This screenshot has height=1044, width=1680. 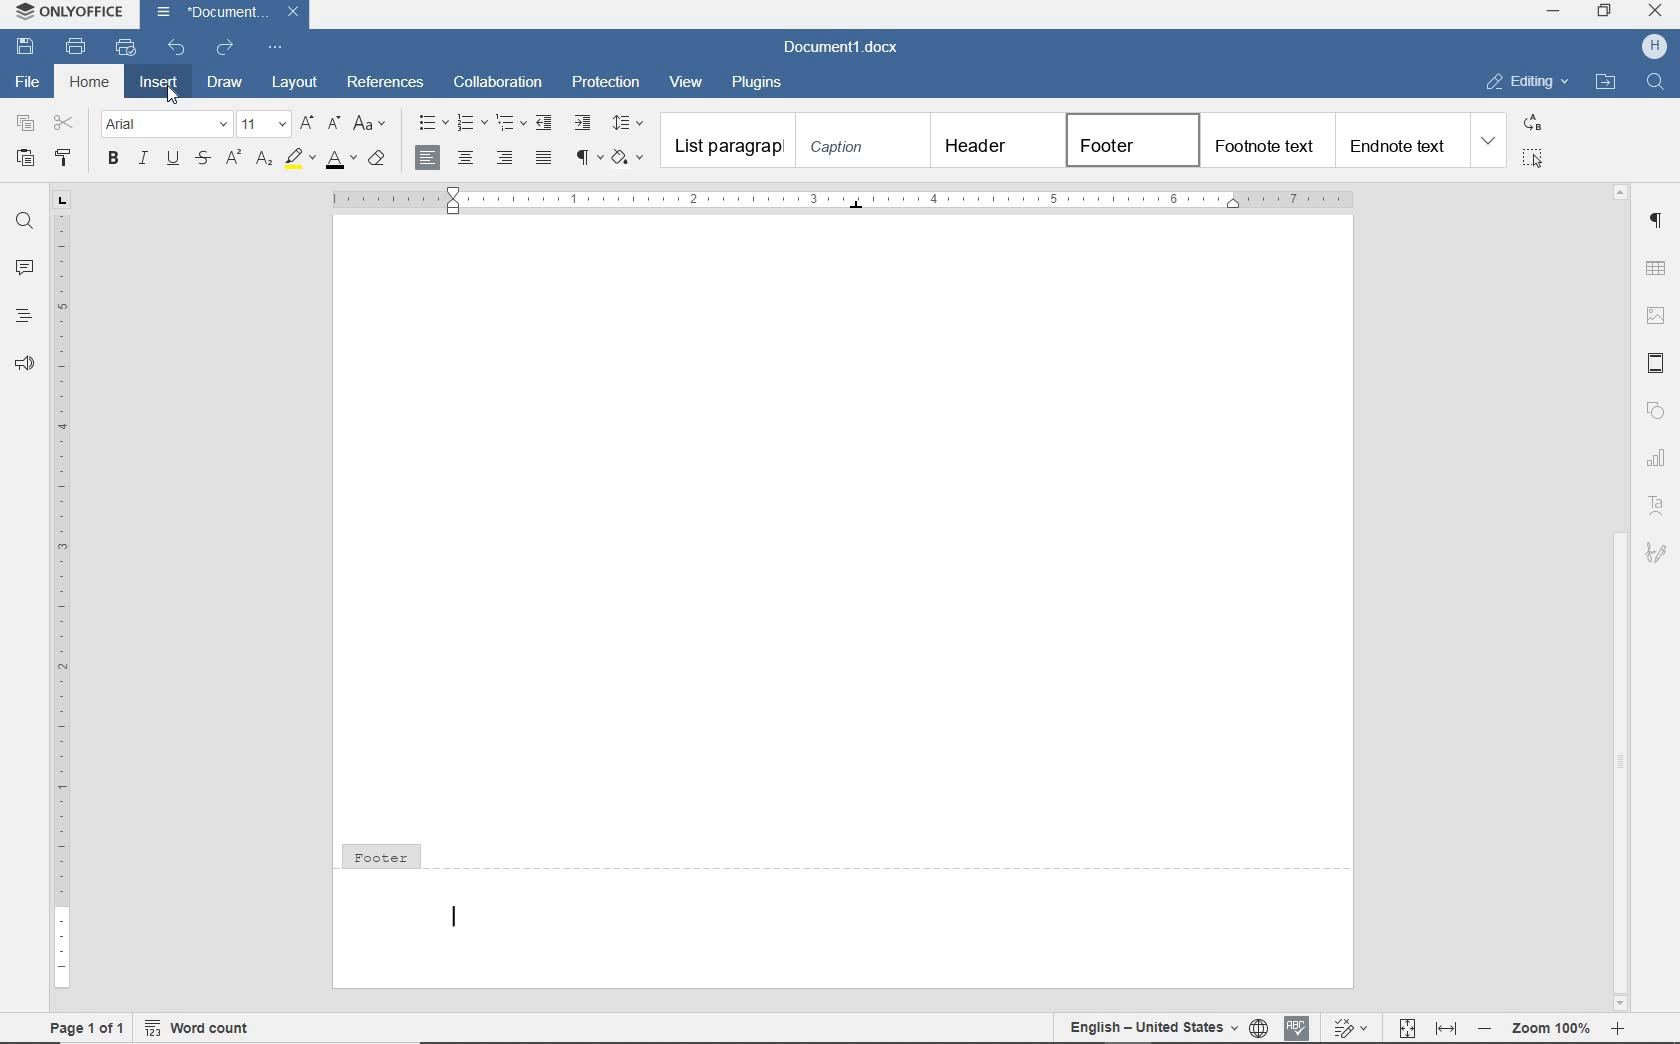 I want to click on editing, so click(x=1528, y=83).